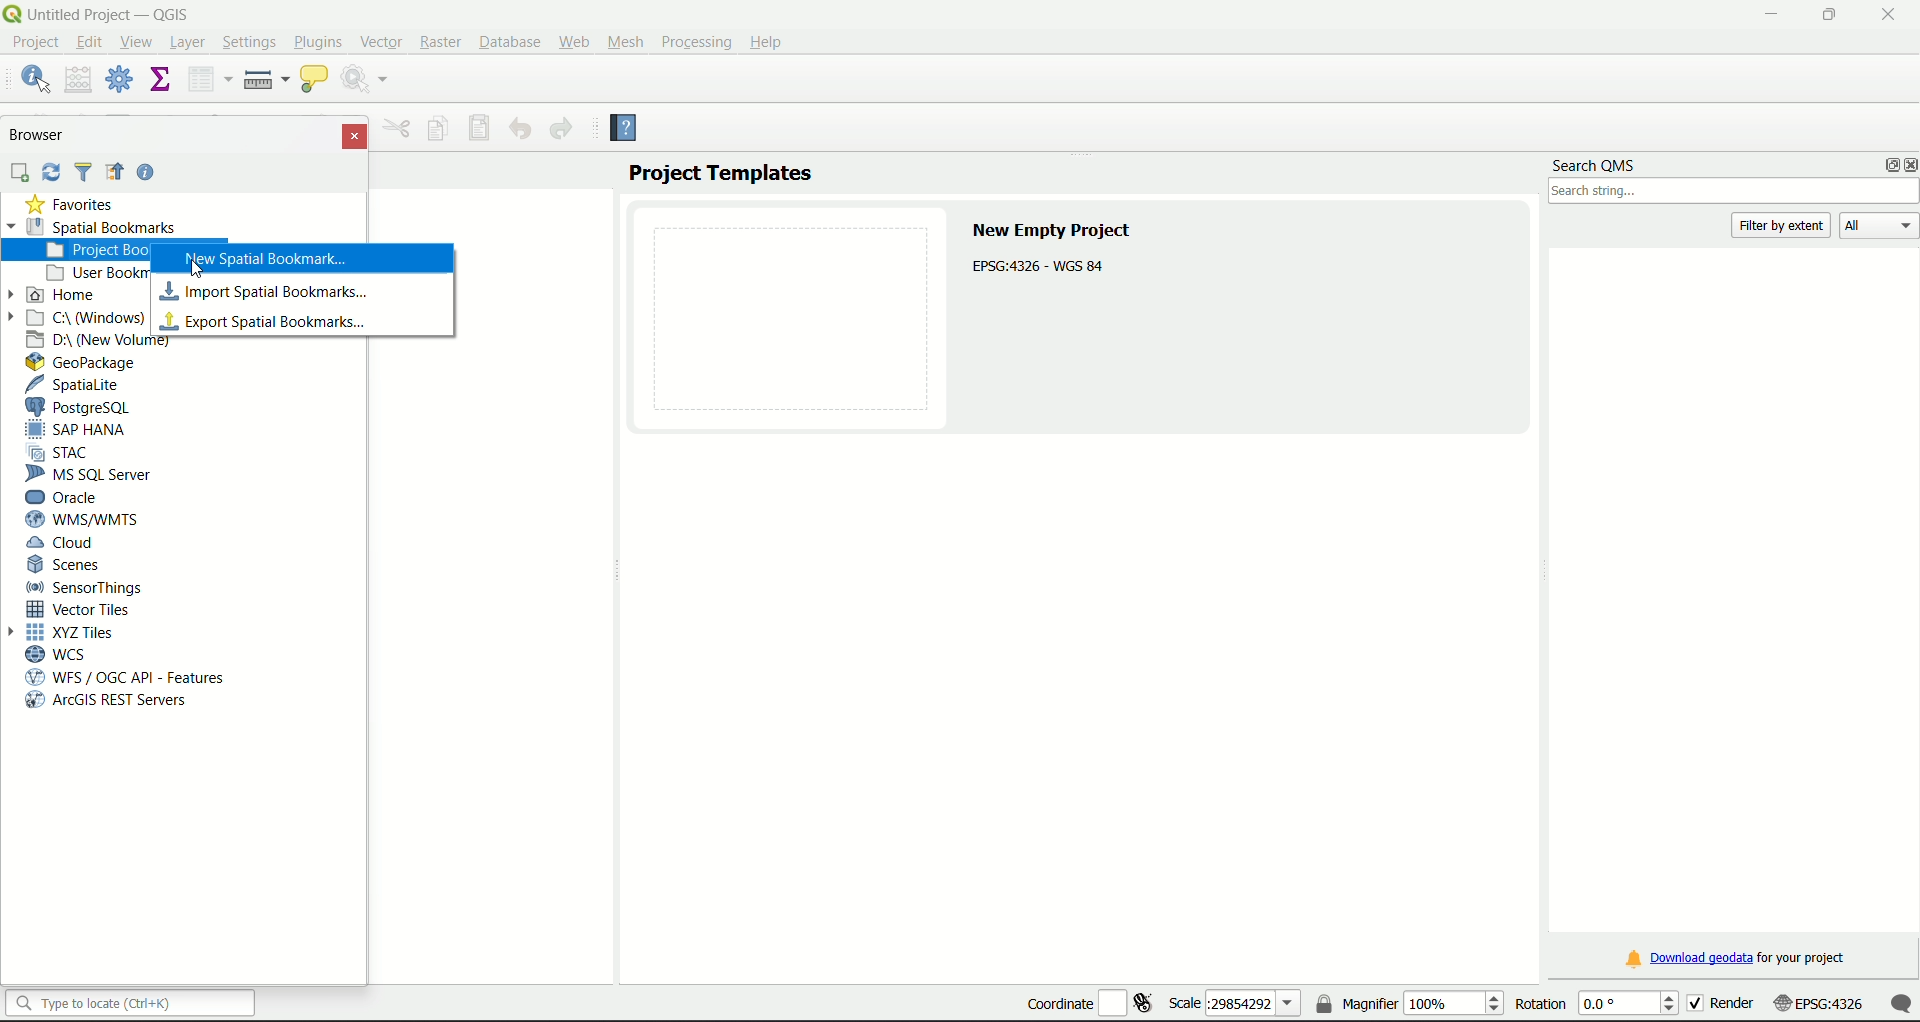  What do you see at coordinates (100, 13) in the screenshot?
I see `title and logo` at bounding box center [100, 13].